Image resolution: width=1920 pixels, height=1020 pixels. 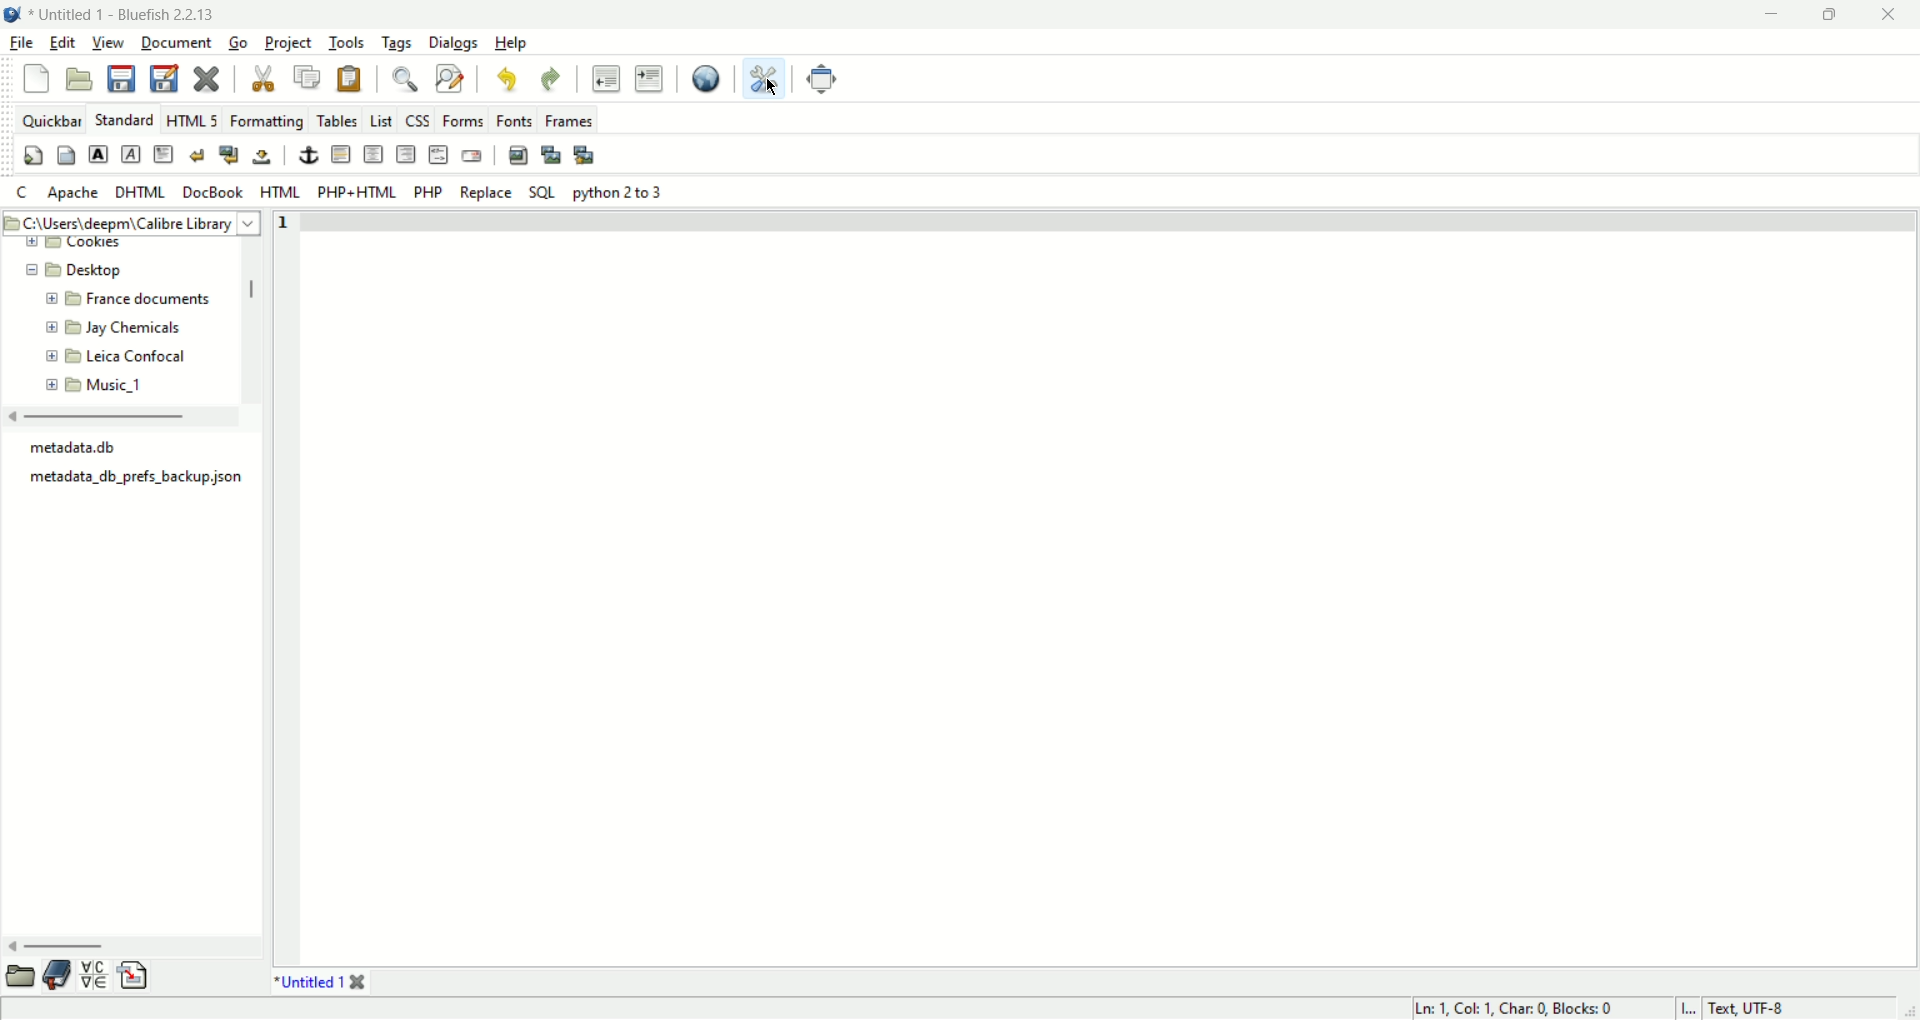 I want to click on dialogs, so click(x=455, y=44).